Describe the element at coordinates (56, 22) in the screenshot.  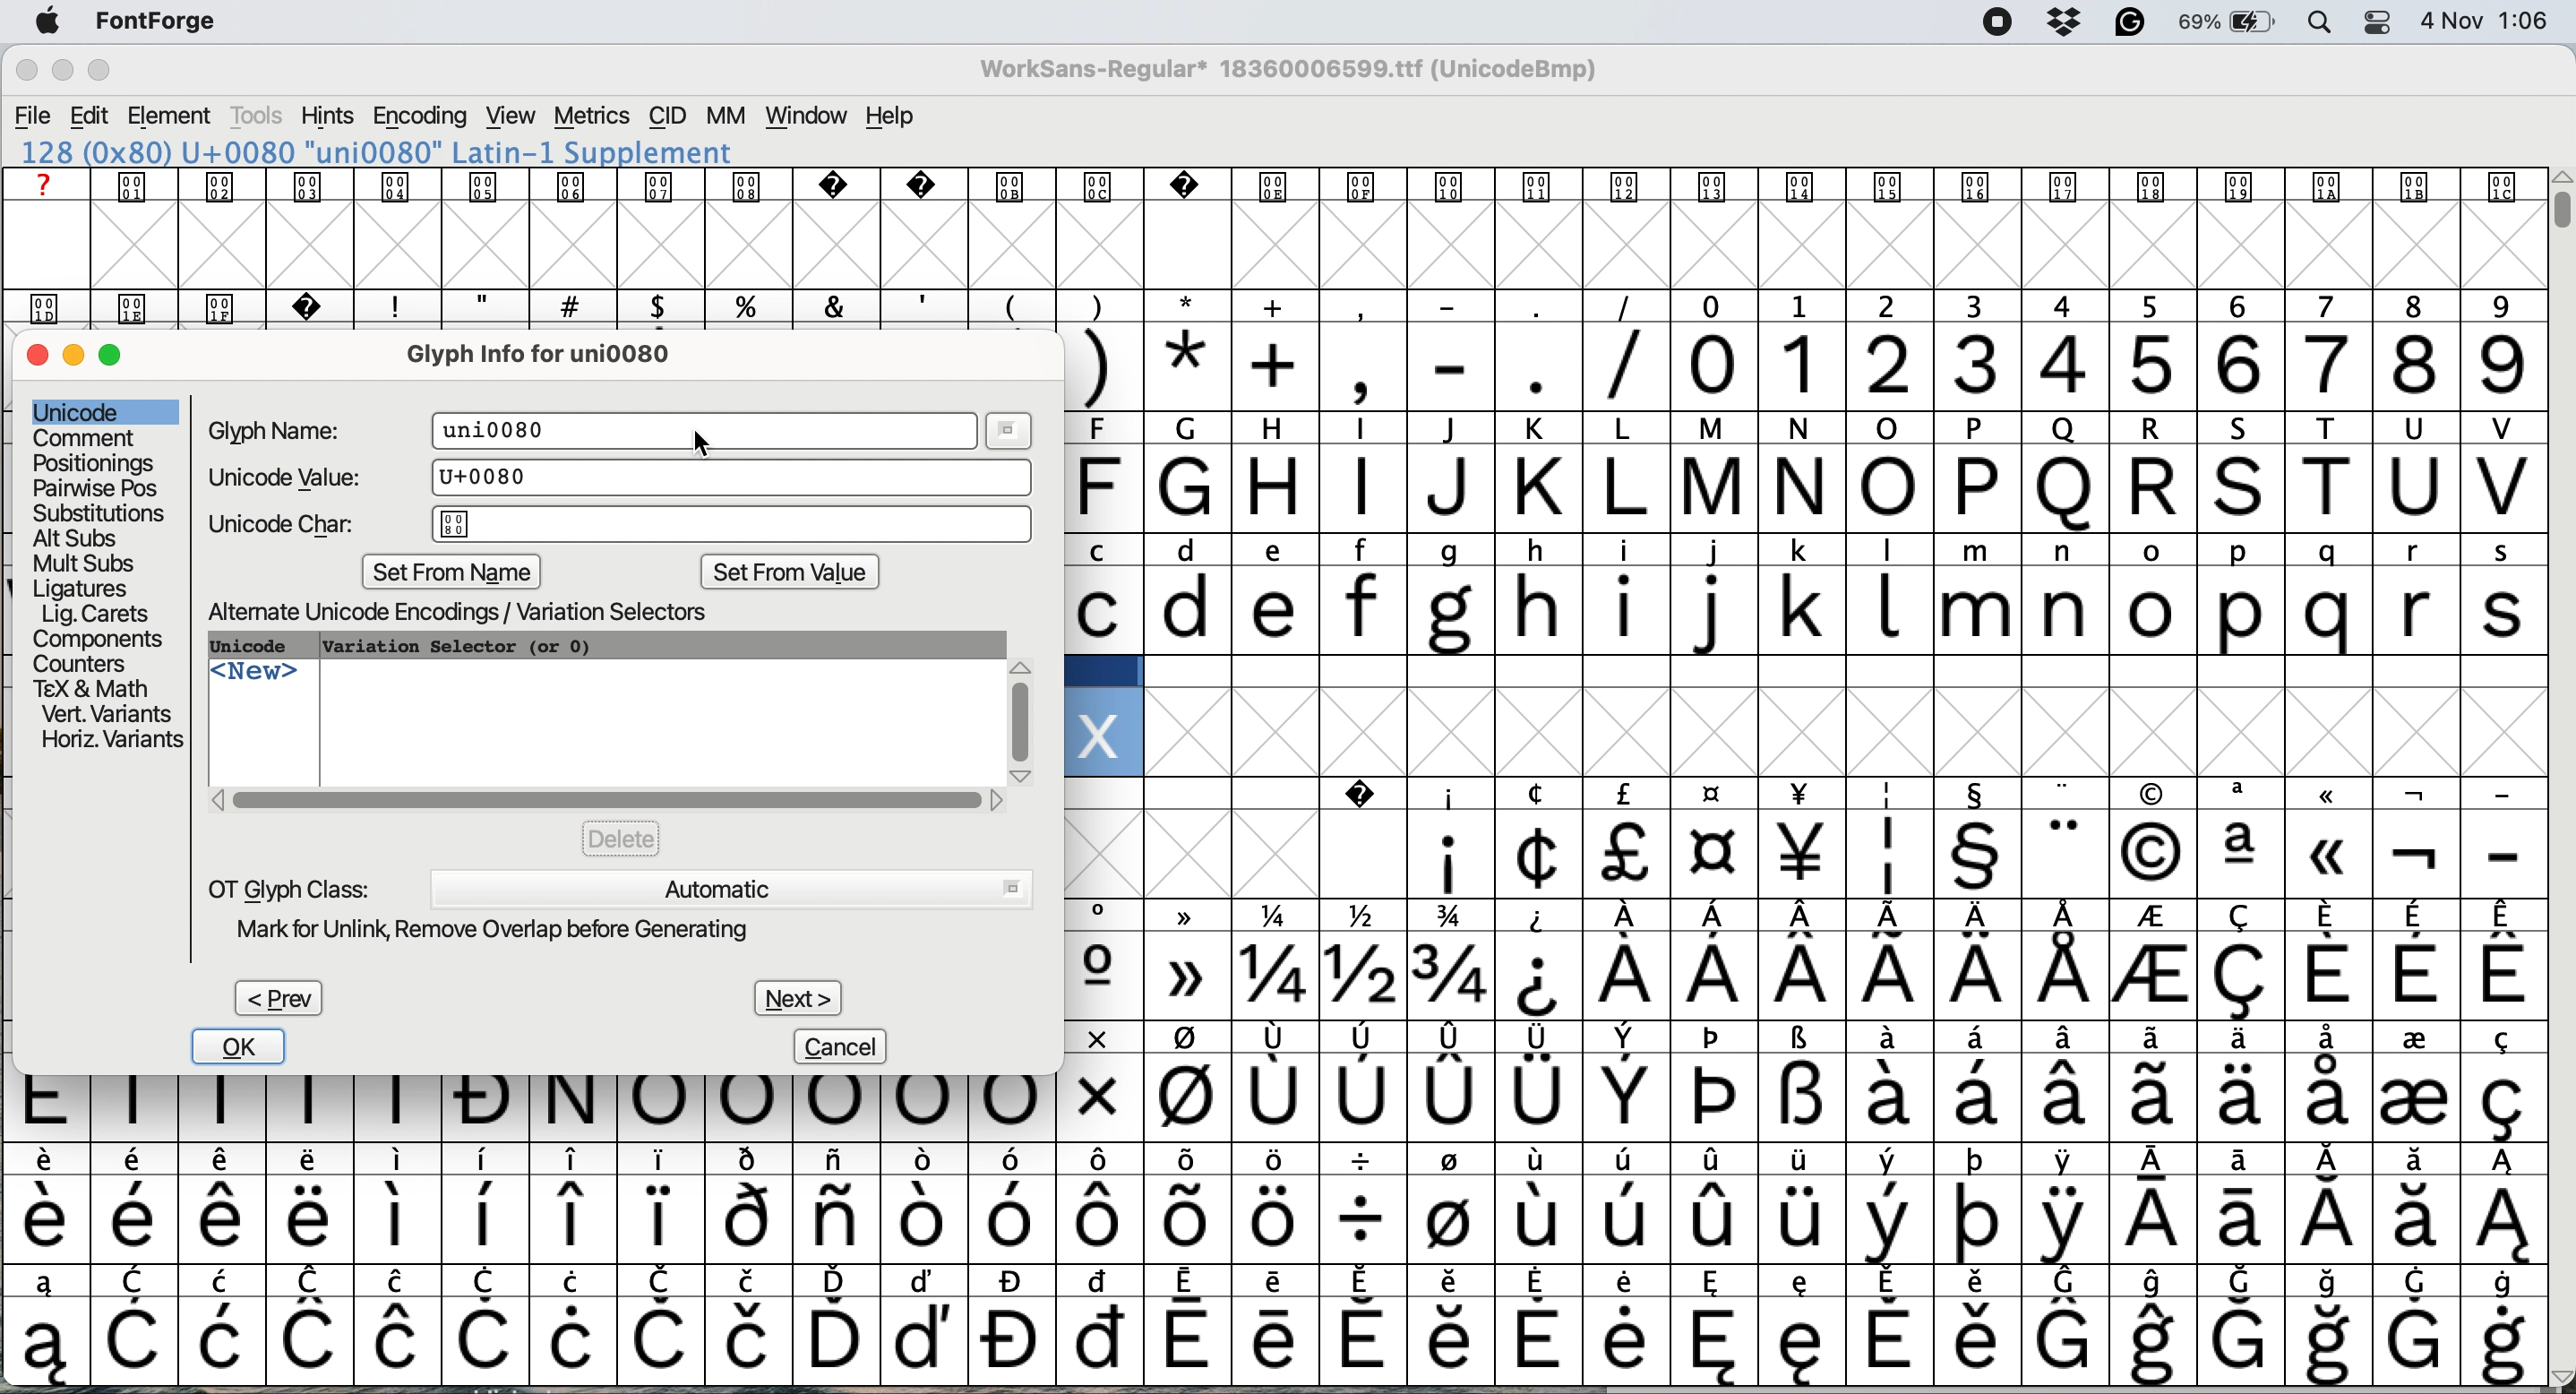
I see `system logo` at that location.